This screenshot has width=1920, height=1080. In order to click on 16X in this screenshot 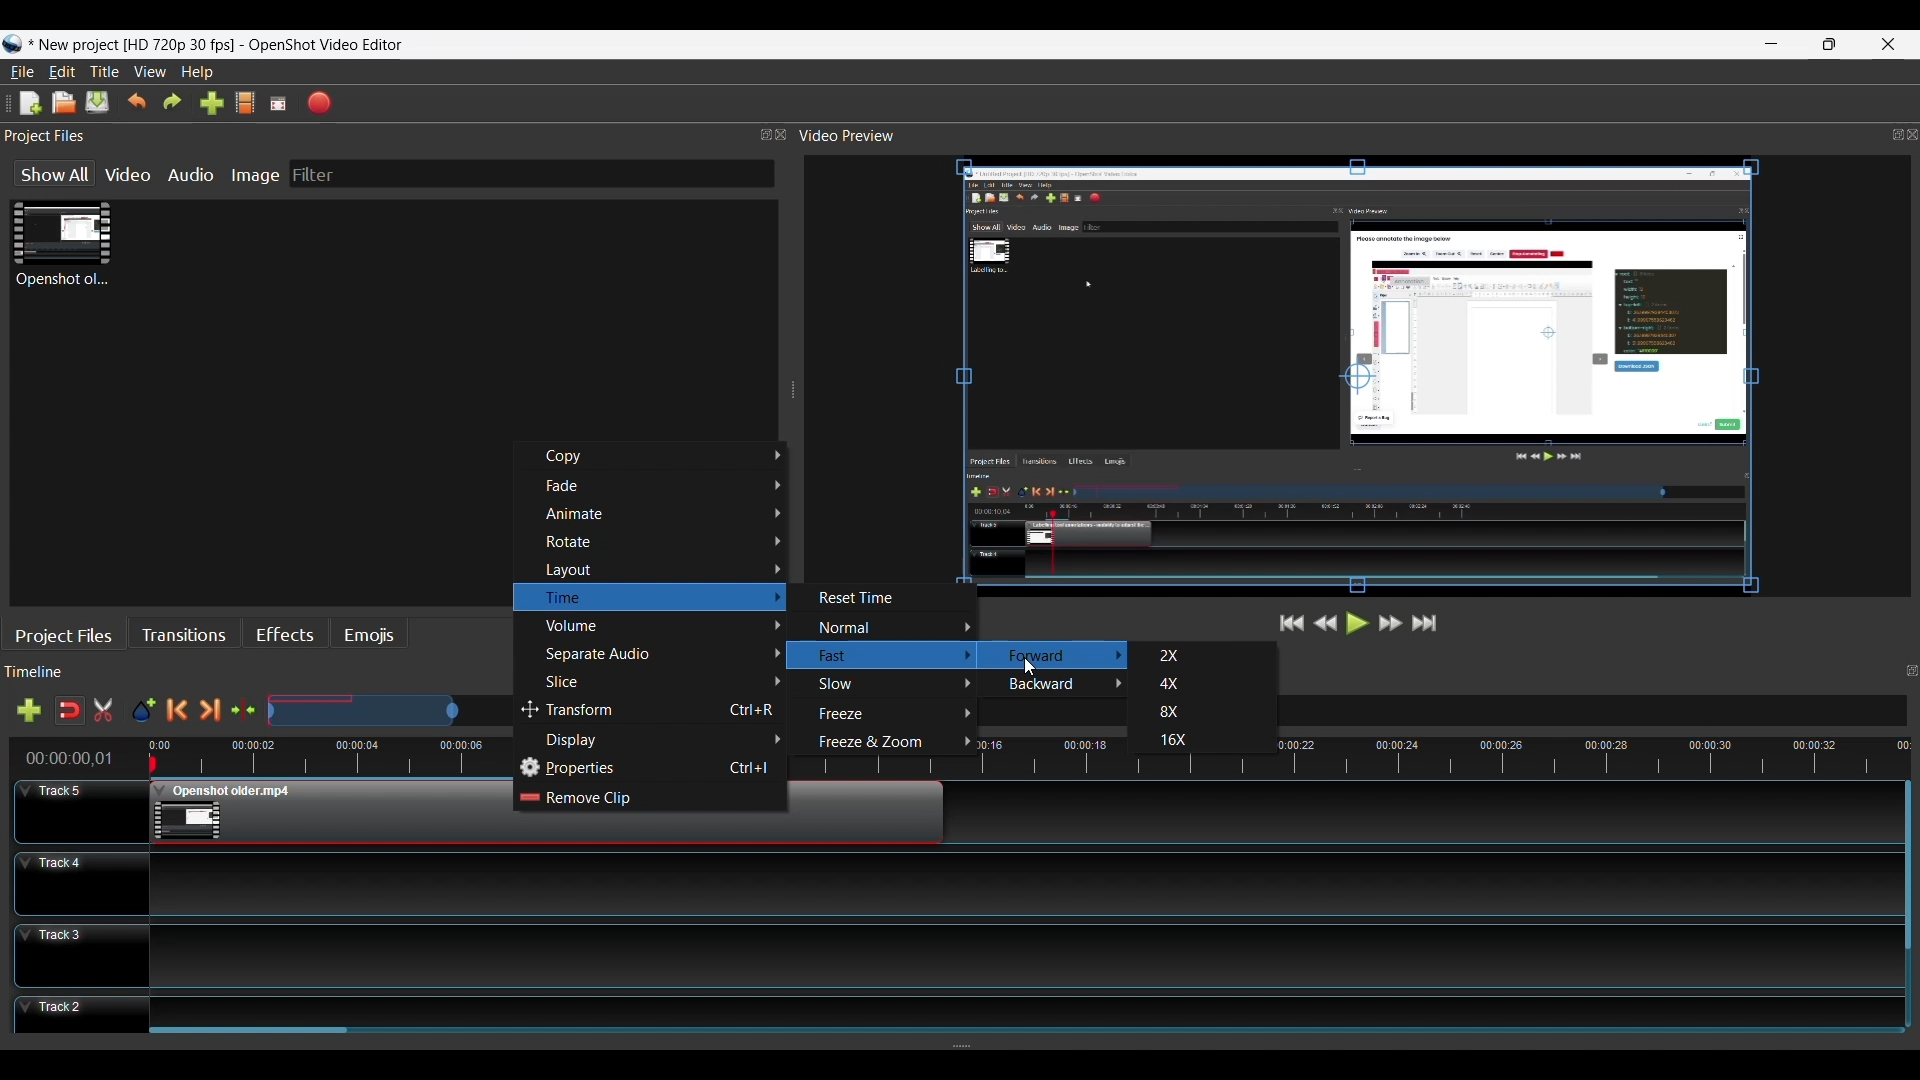, I will do `click(1174, 739)`.